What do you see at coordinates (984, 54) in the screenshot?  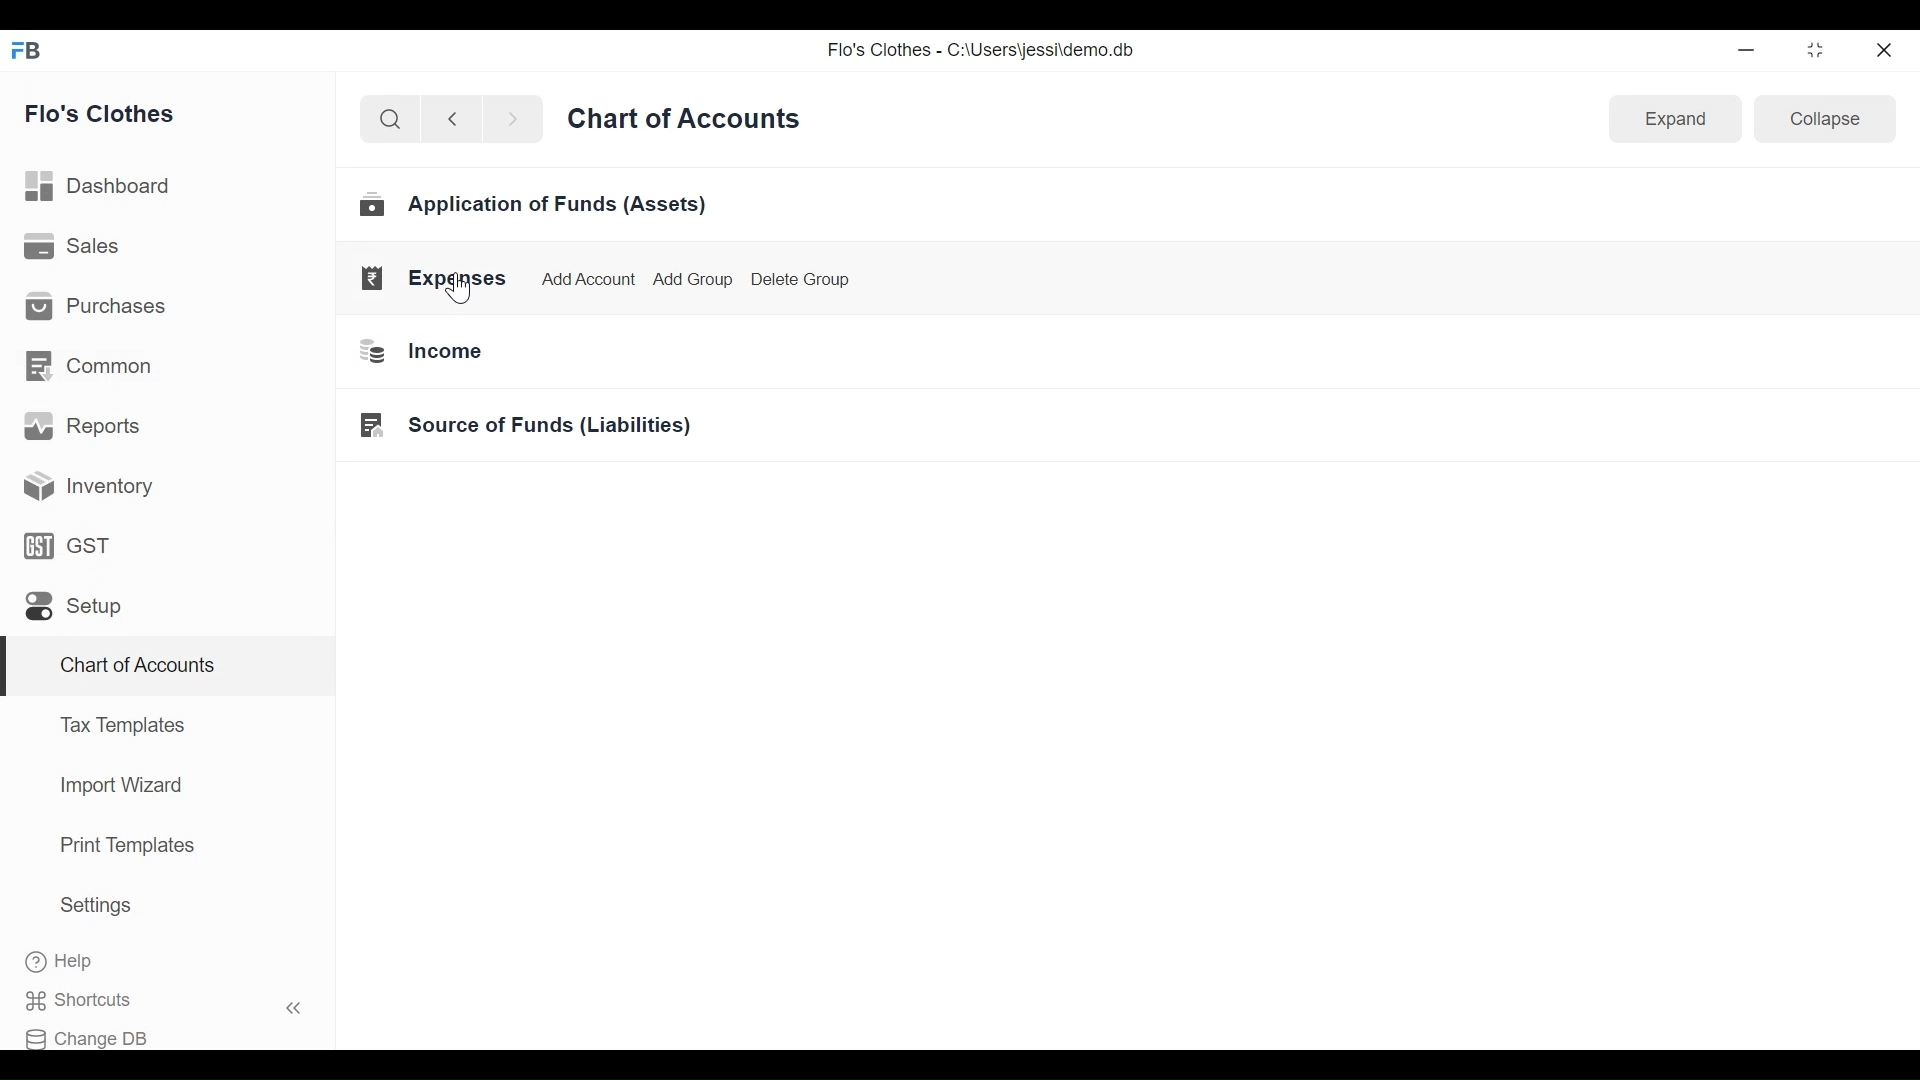 I see `Flo's Clothes - C:\Users\jessi\demo.db` at bounding box center [984, 54].